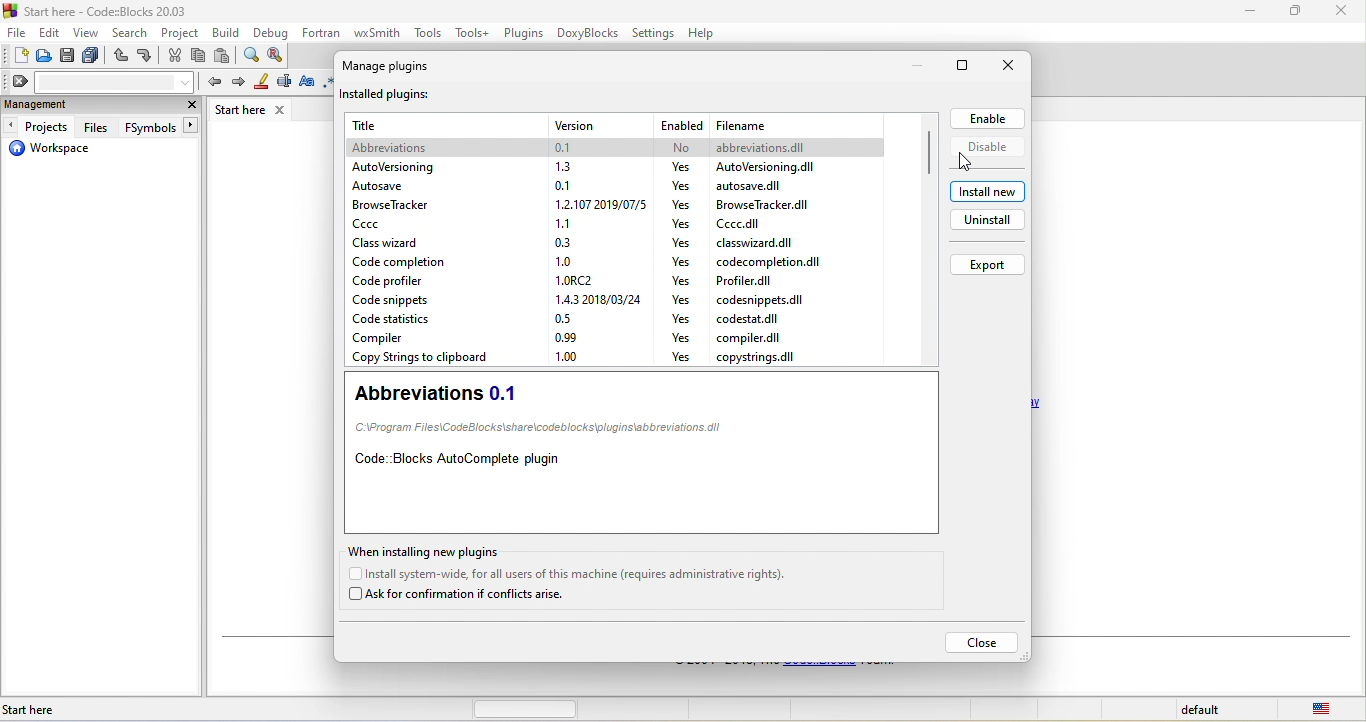 This screenshot has height=722, width=1366. I want to click on version , so click(567, 337).